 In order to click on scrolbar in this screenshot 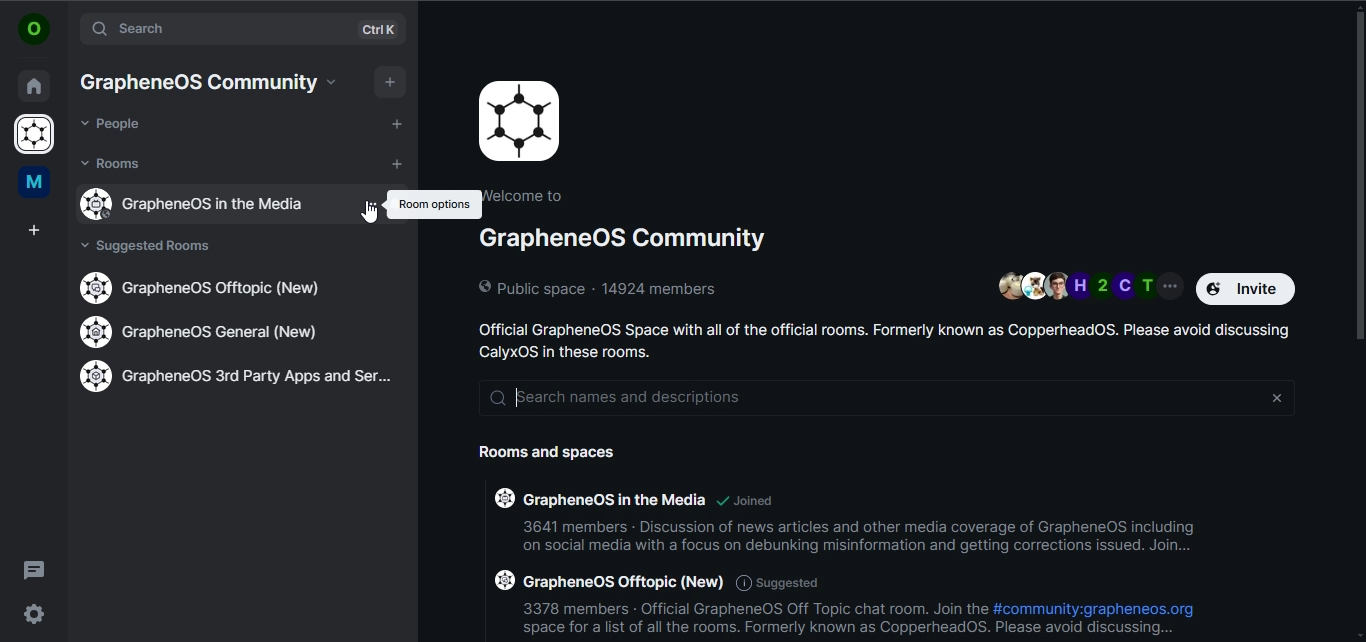, I will do `click(1357, 171)`.